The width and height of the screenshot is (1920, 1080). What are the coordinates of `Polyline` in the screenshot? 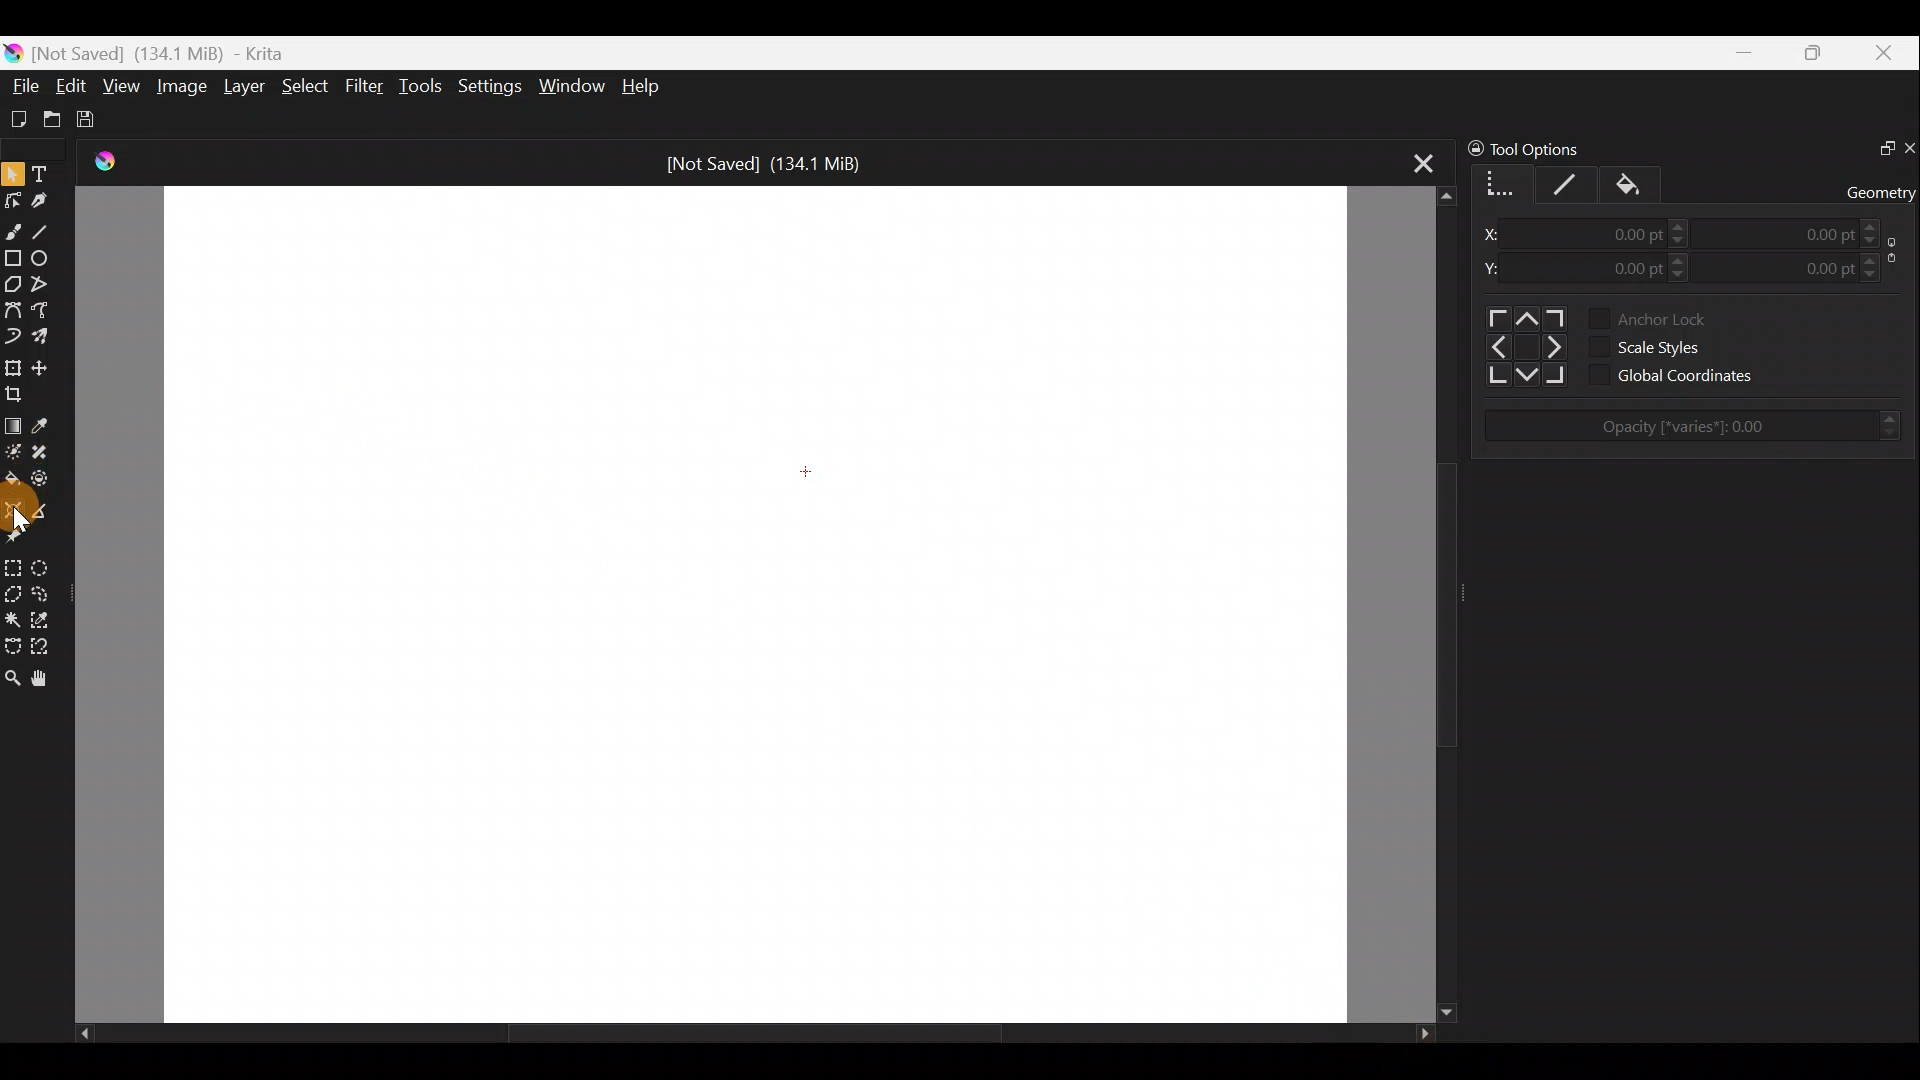 It's located at (46, 285).